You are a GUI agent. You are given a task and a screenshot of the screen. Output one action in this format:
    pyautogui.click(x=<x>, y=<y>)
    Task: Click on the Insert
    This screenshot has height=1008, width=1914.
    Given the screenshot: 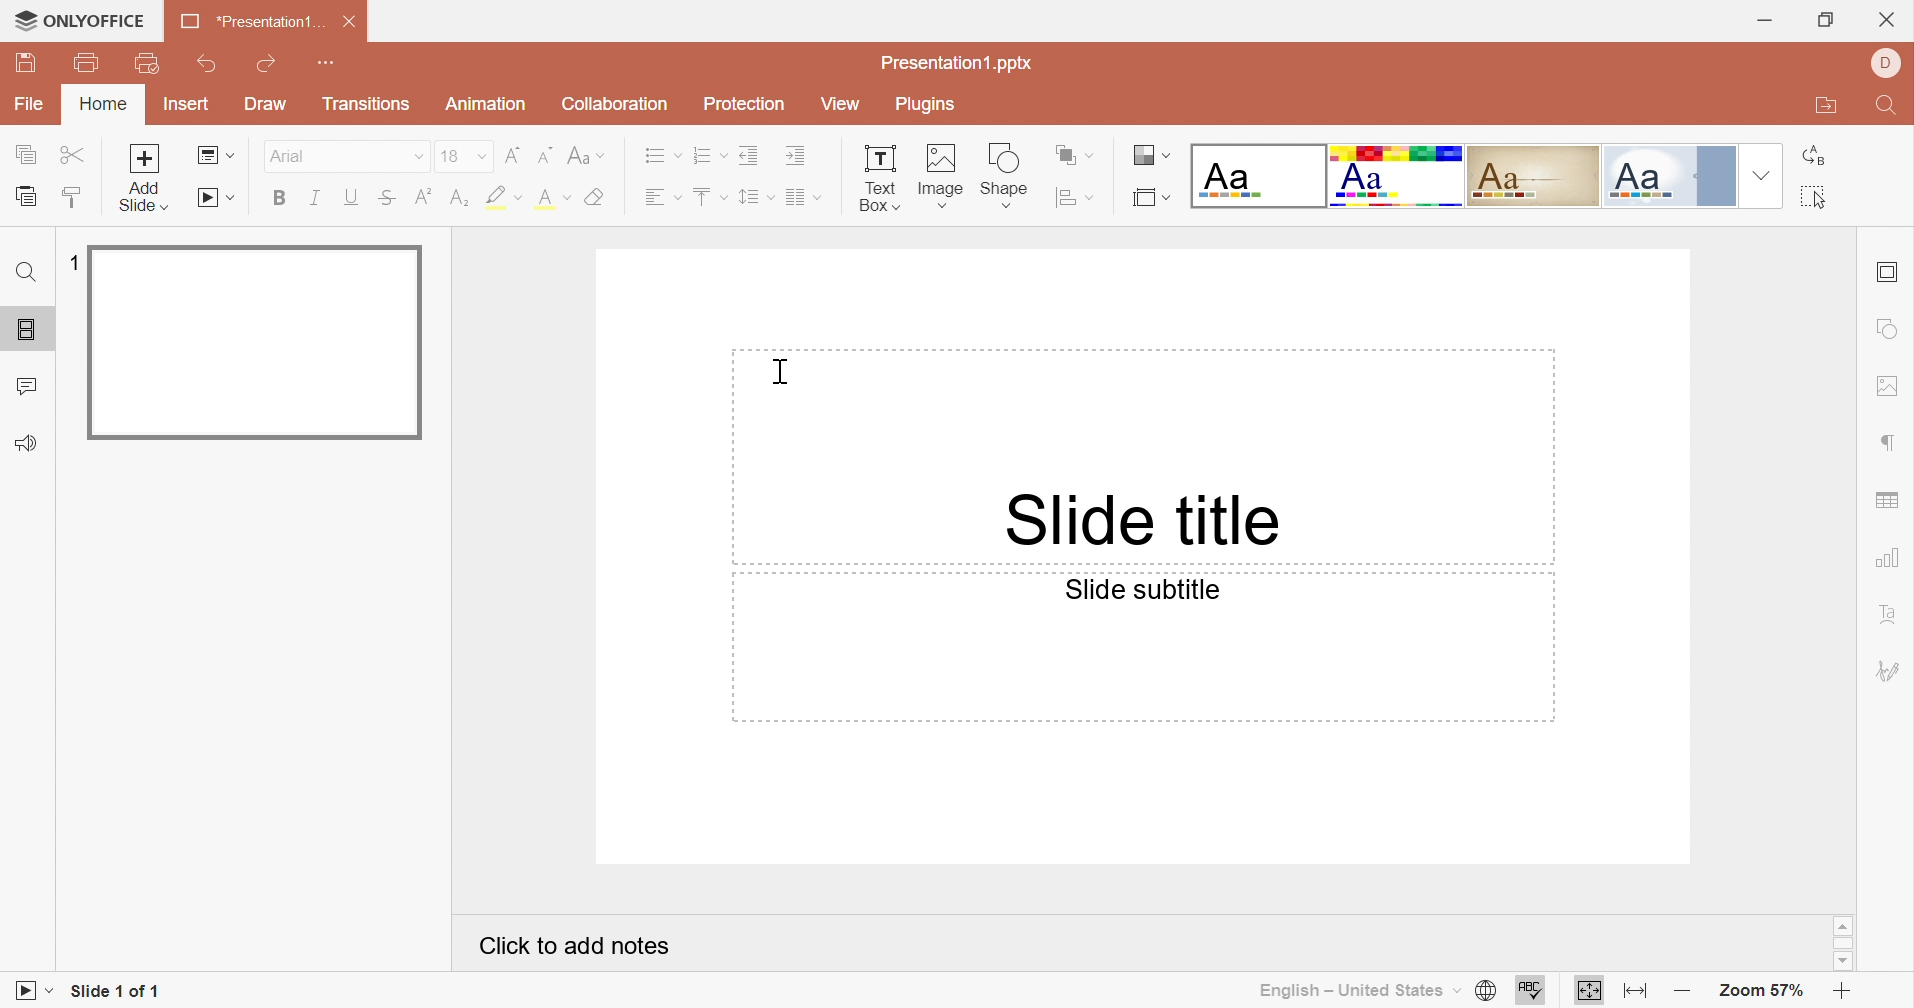 What is the action you would take?
    pyautogui.click(x=188, y=106)
    